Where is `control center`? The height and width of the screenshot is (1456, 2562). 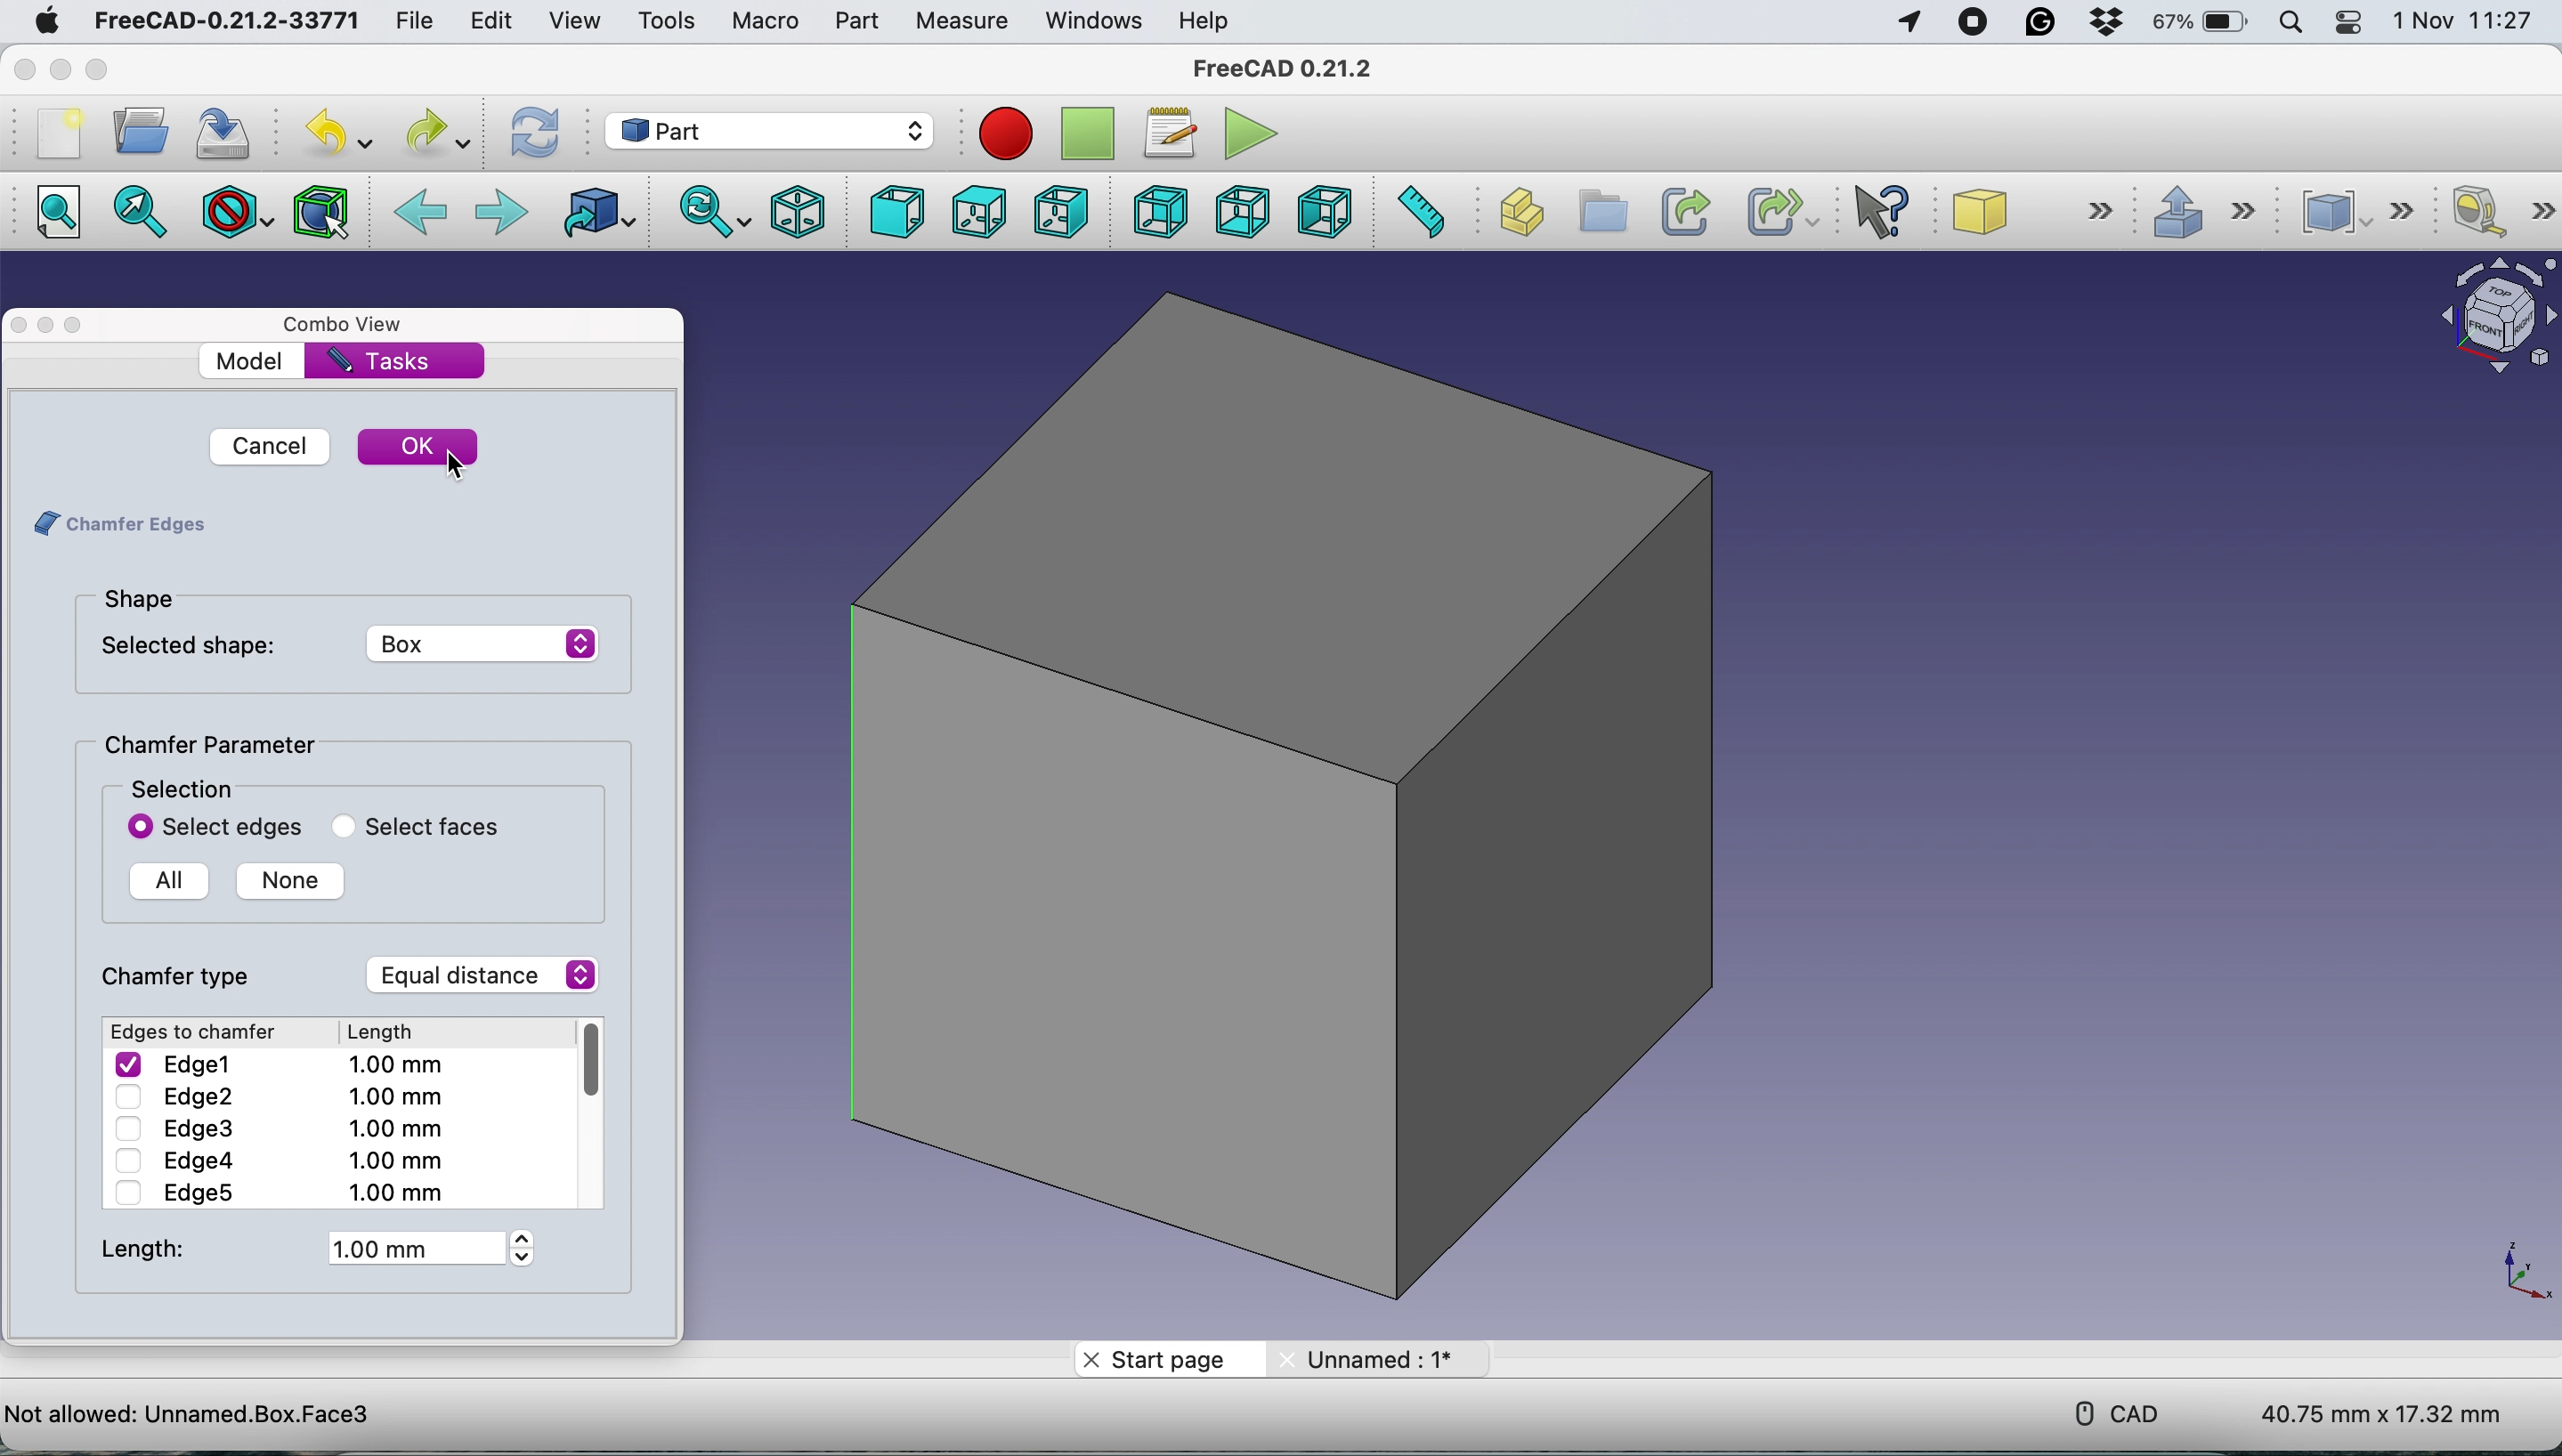
control center is located at coordinates (2351, 24).